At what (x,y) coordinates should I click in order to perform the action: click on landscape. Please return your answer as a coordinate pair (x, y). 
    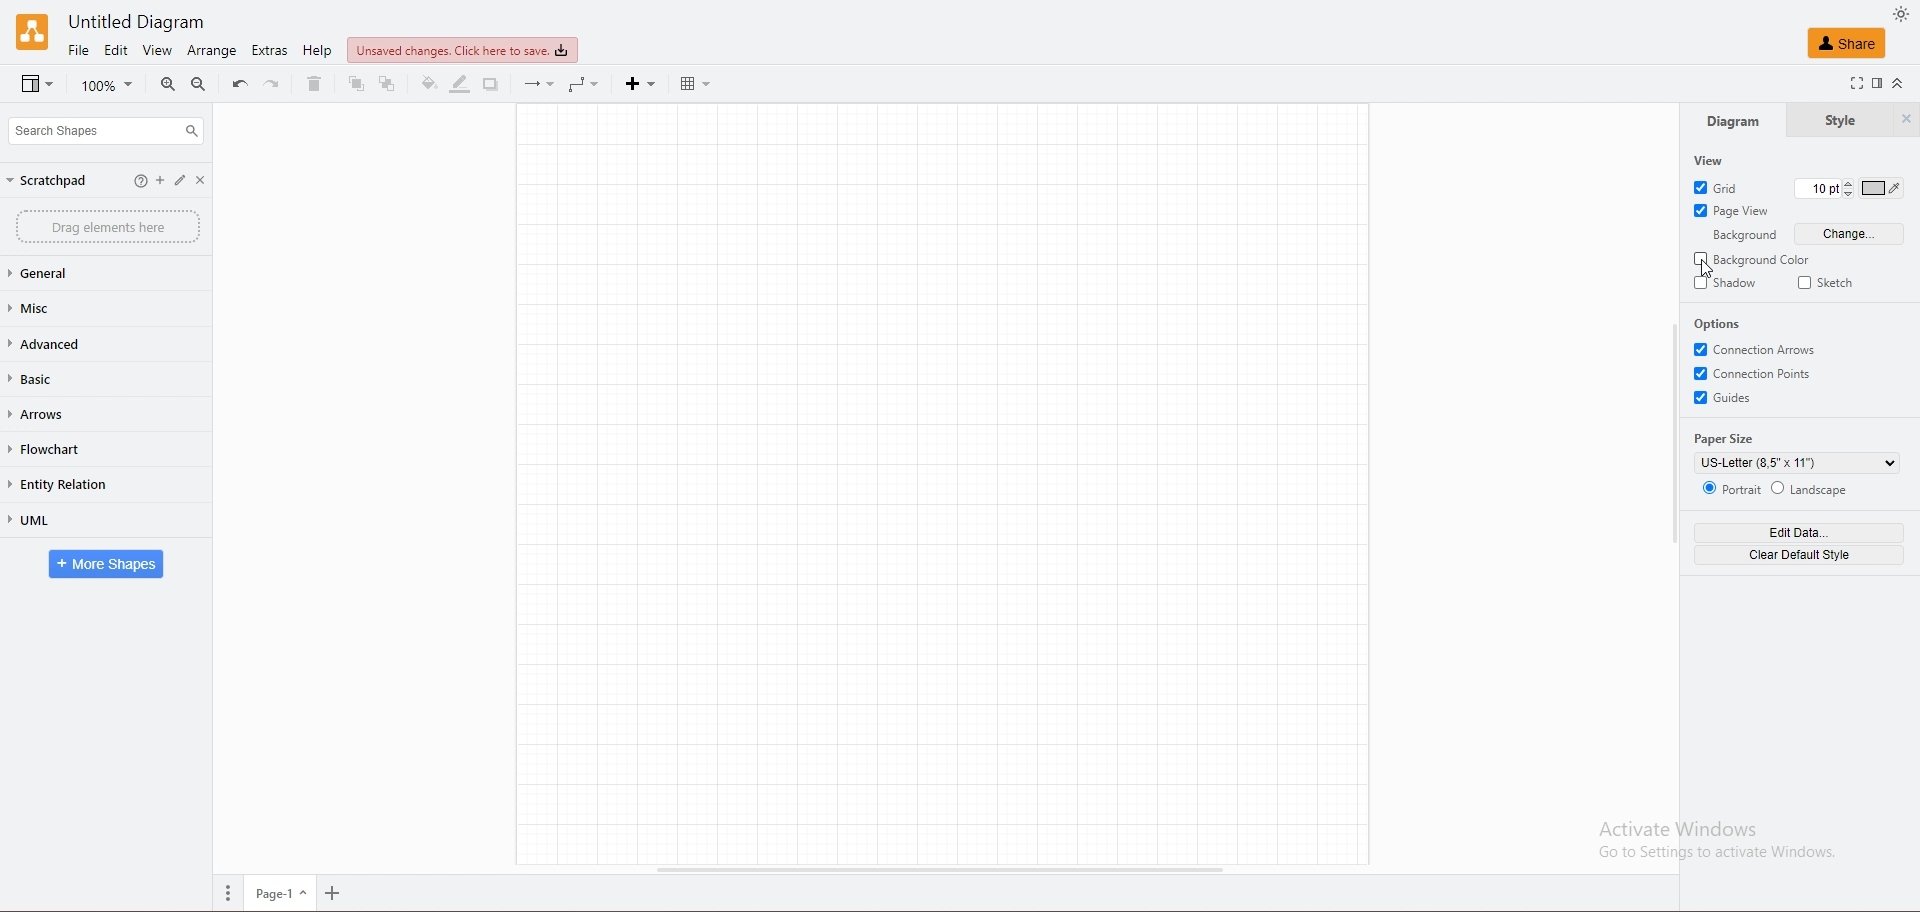
    Looking at the image, I should click on (1812, 488).